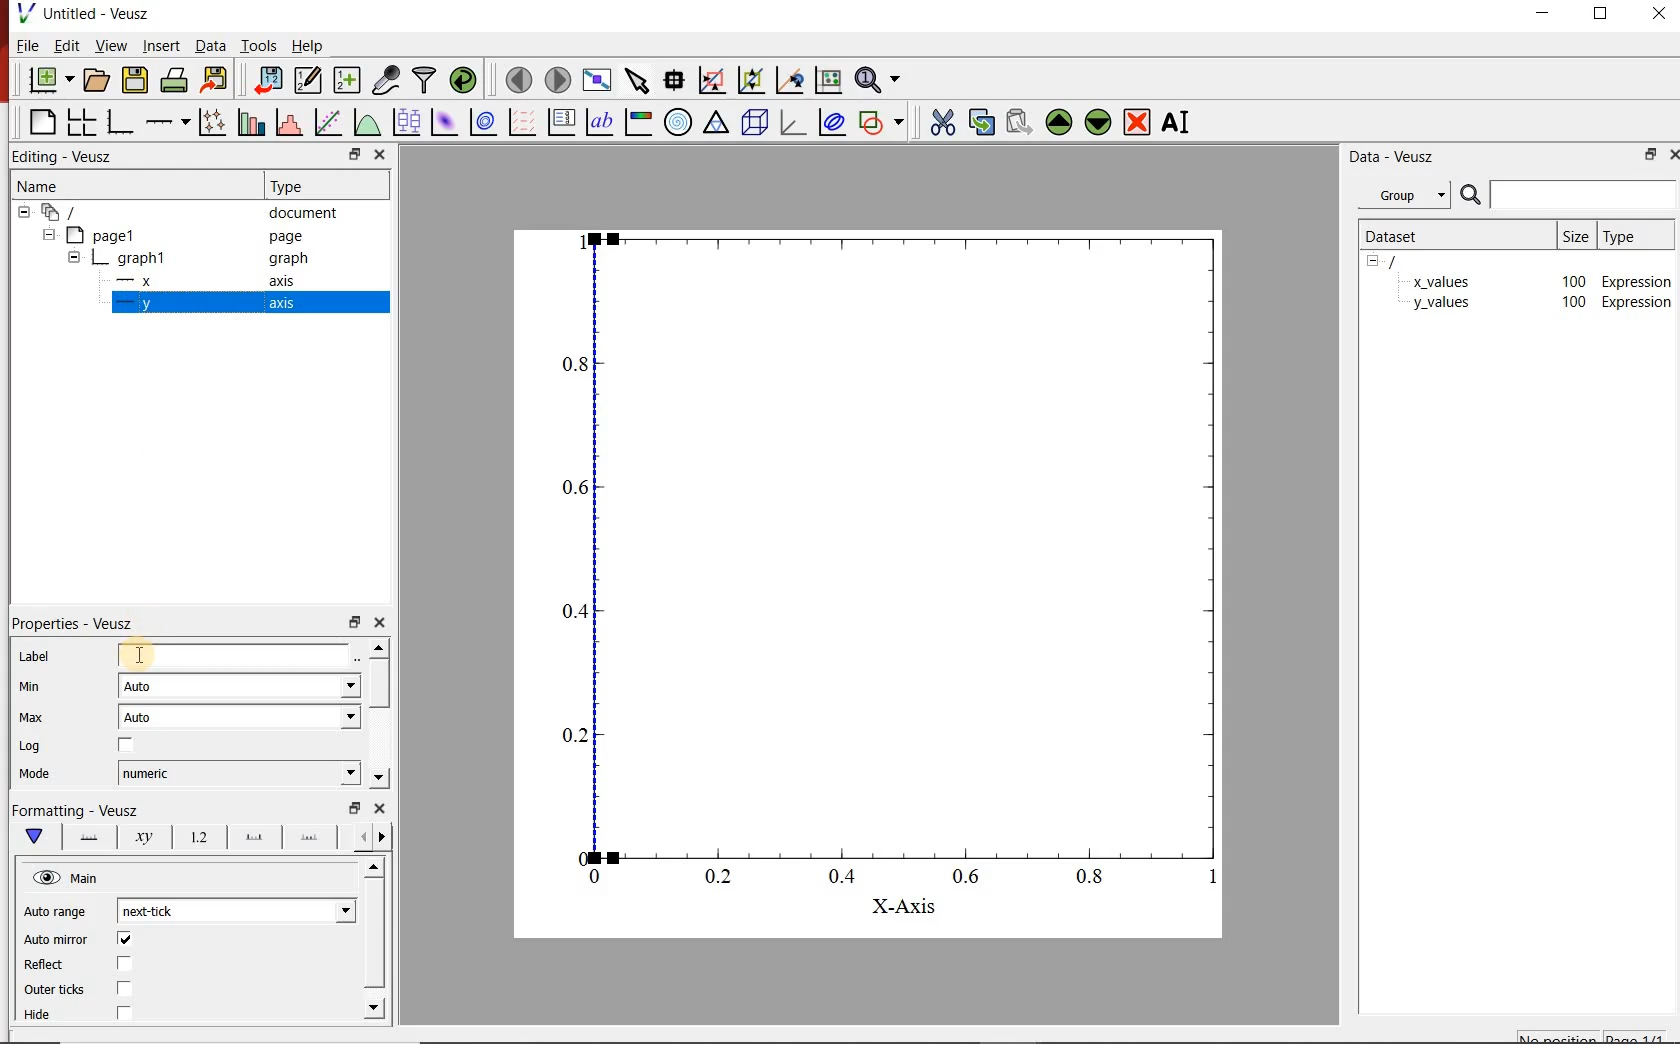 The height and width of the screenshot is (1044, 1680). Describe the element at coordinates (1407, 236) in the screenshot. I see `dataset` at that location.